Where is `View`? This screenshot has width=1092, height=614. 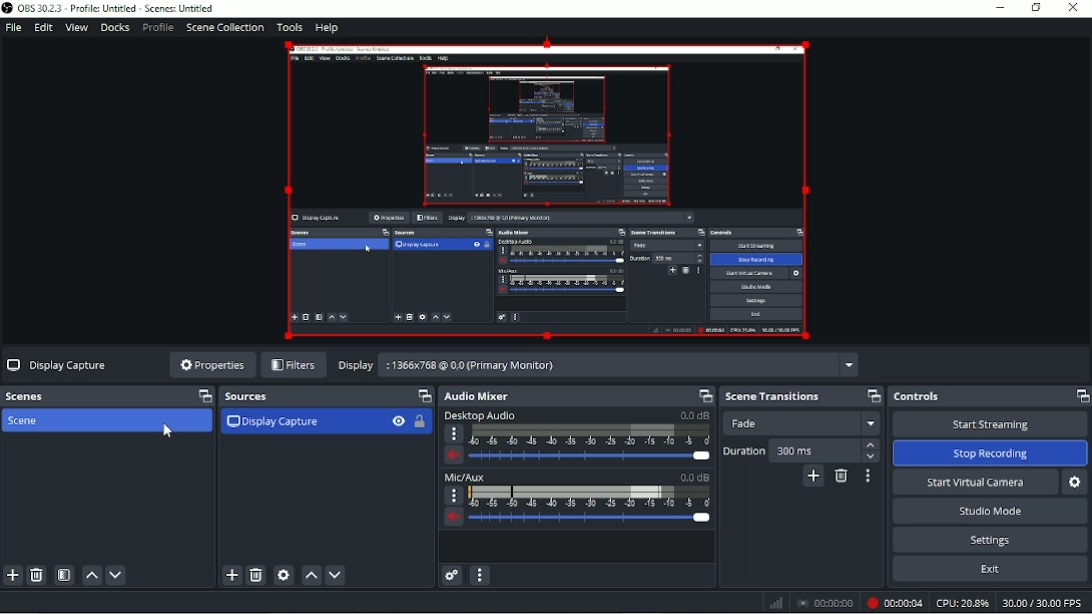 View is located at coordinates (76, 28).